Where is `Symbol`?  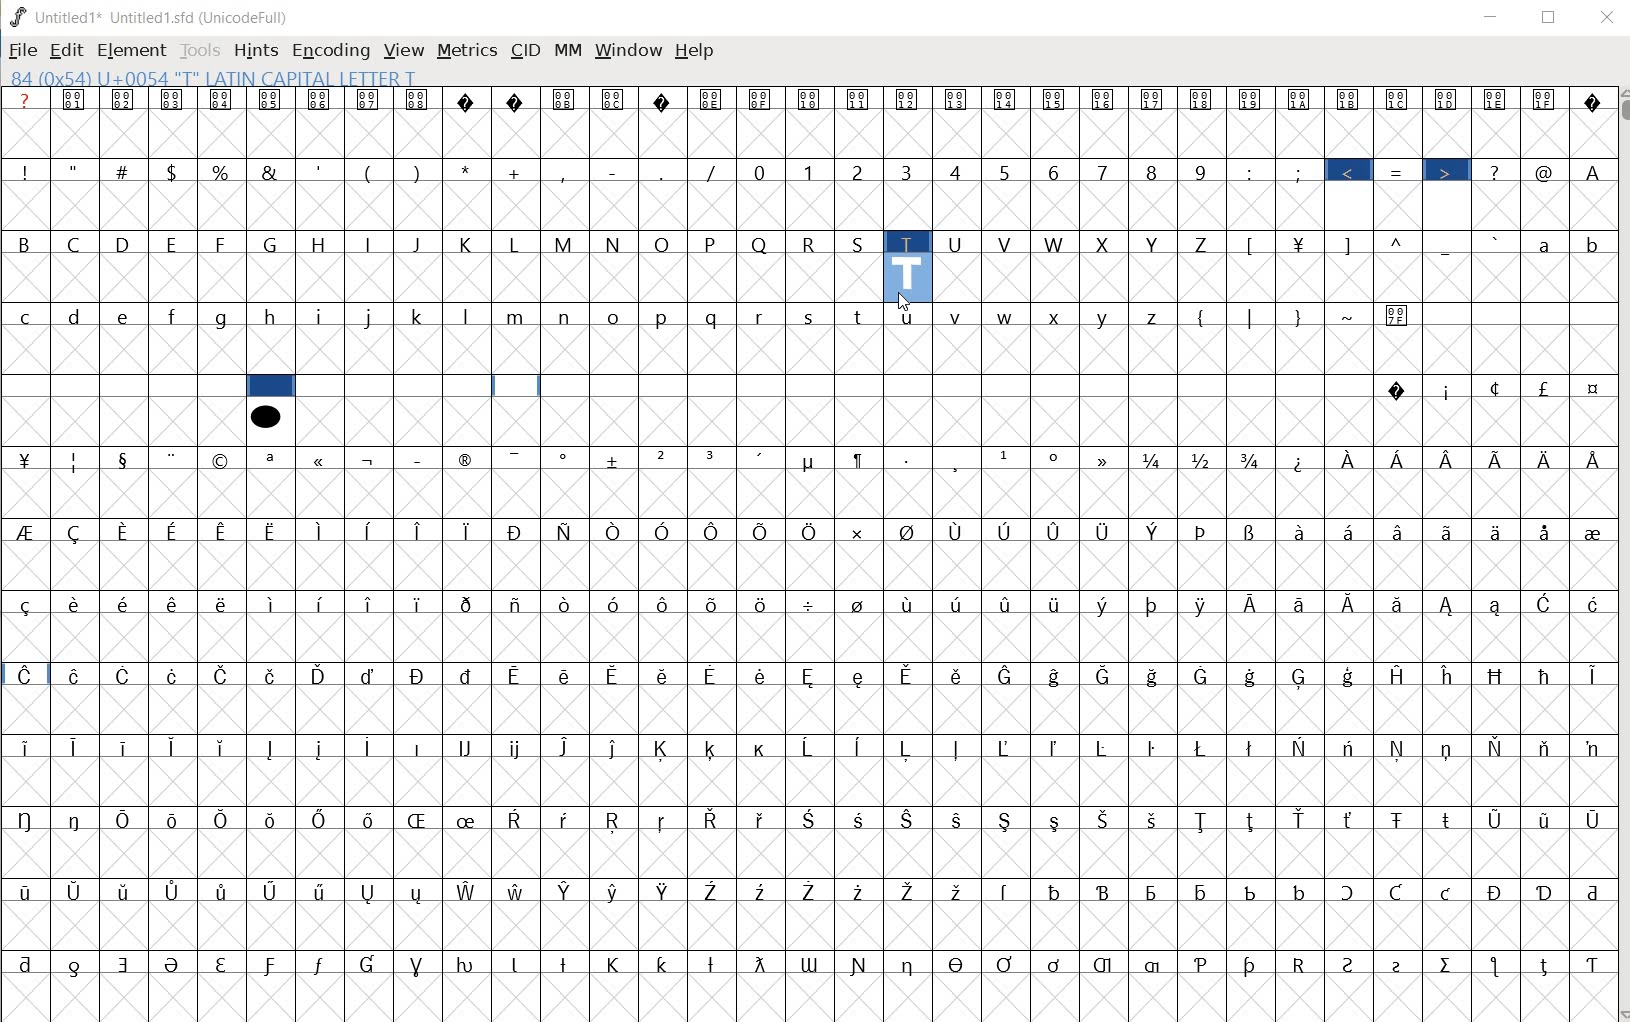
Symbol is located at coordinates (664, 460).